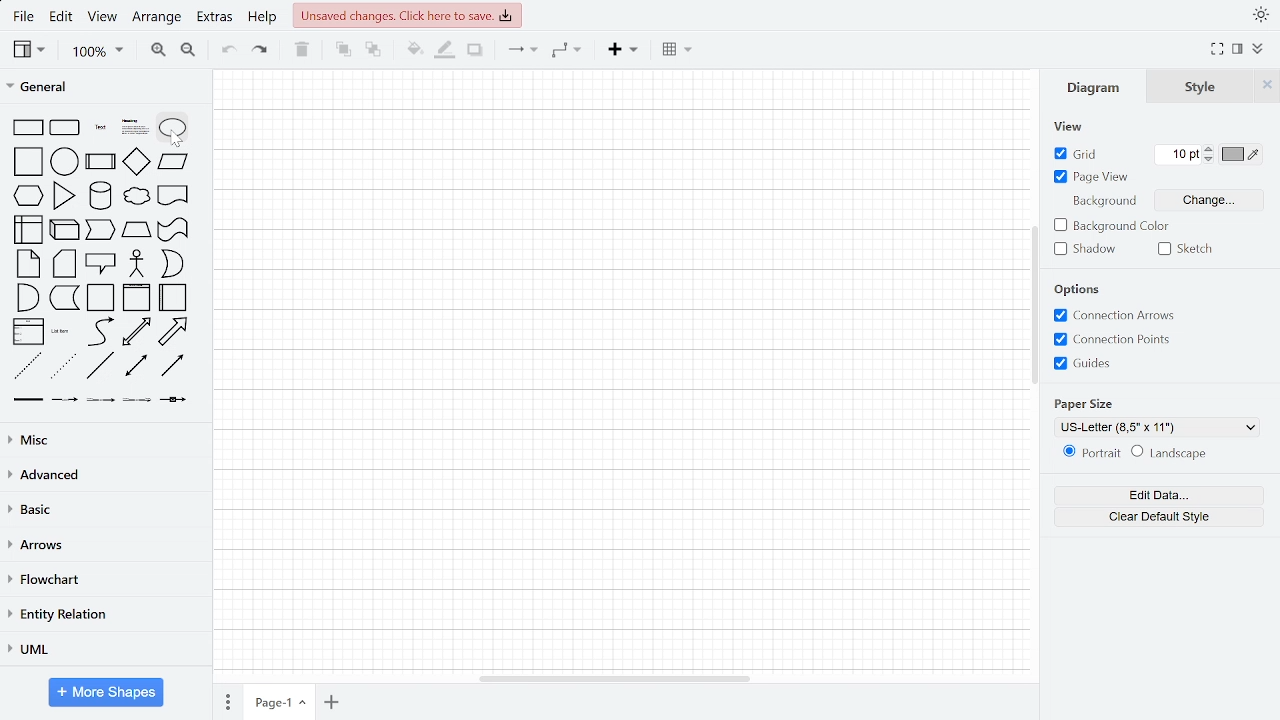 The image size is (1280, 720). What do you see at coordinates (132, 129) in the screenshot?
I see `heading` at bounding box center [132, 129].